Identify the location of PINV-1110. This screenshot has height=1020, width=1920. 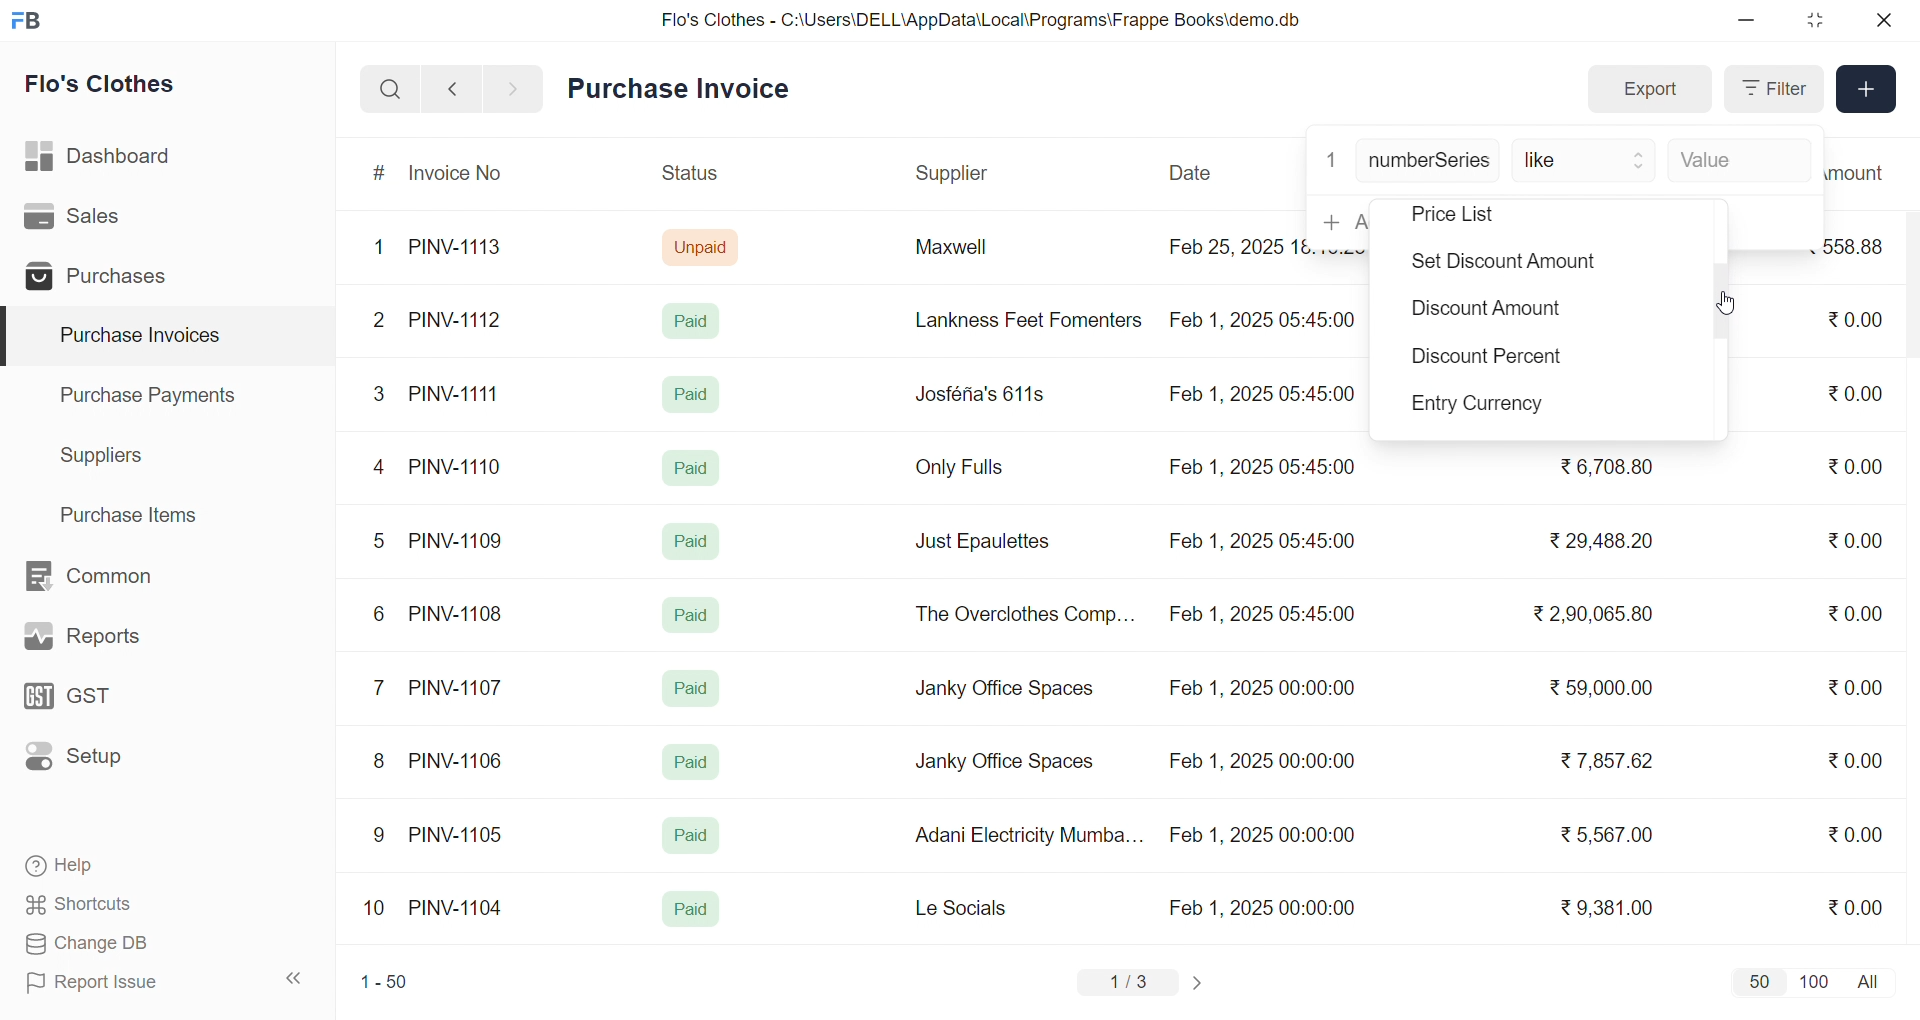
(457, 466).